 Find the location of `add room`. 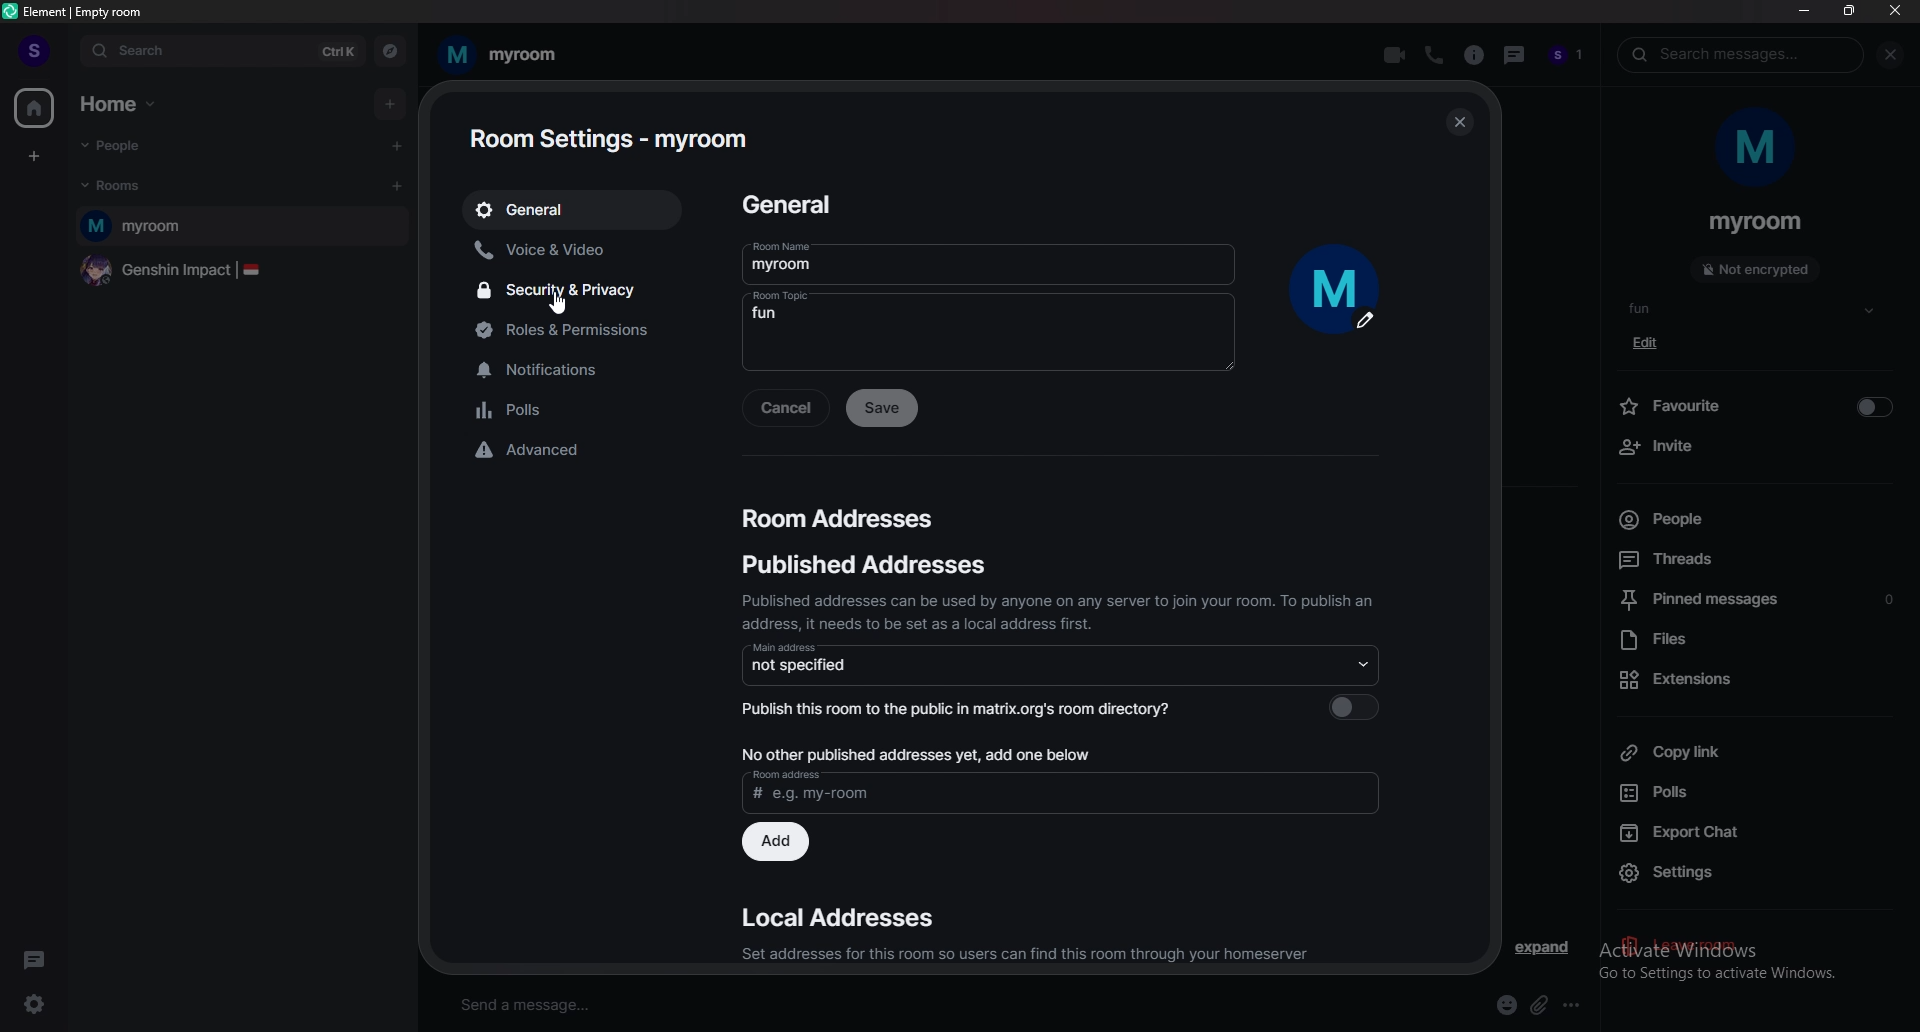

add room is located at coordinates (397, 187).